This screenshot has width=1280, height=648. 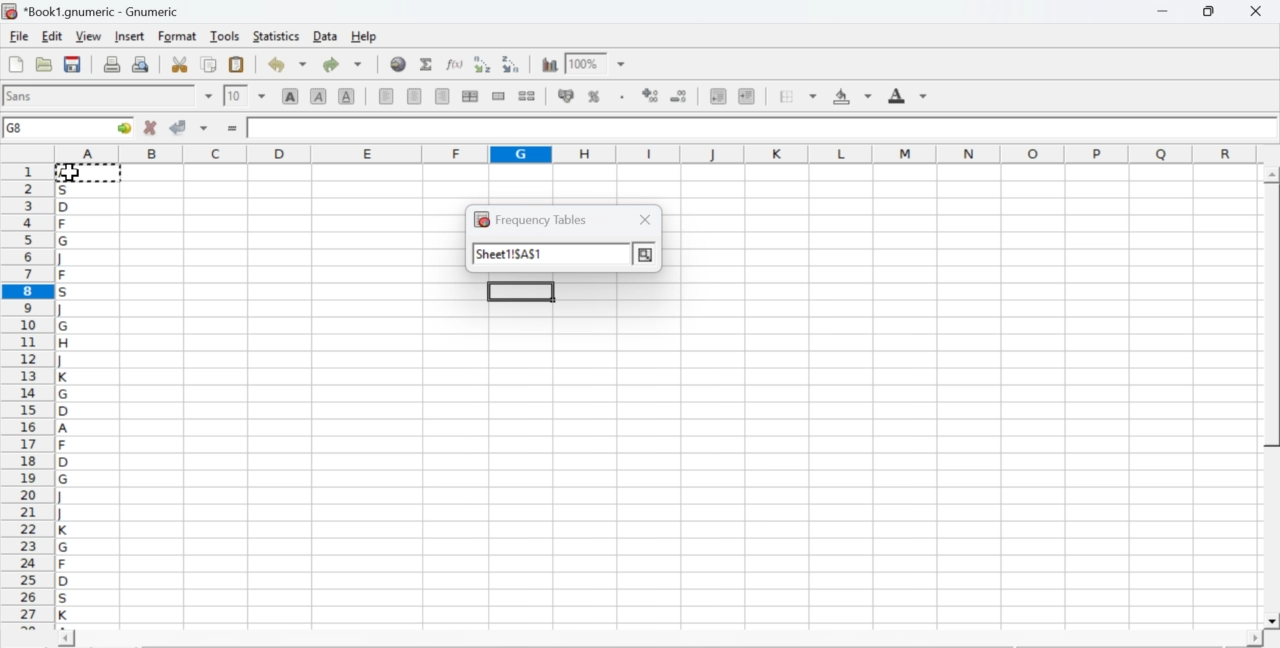 I want to click on view, so click(x=88, y=35).